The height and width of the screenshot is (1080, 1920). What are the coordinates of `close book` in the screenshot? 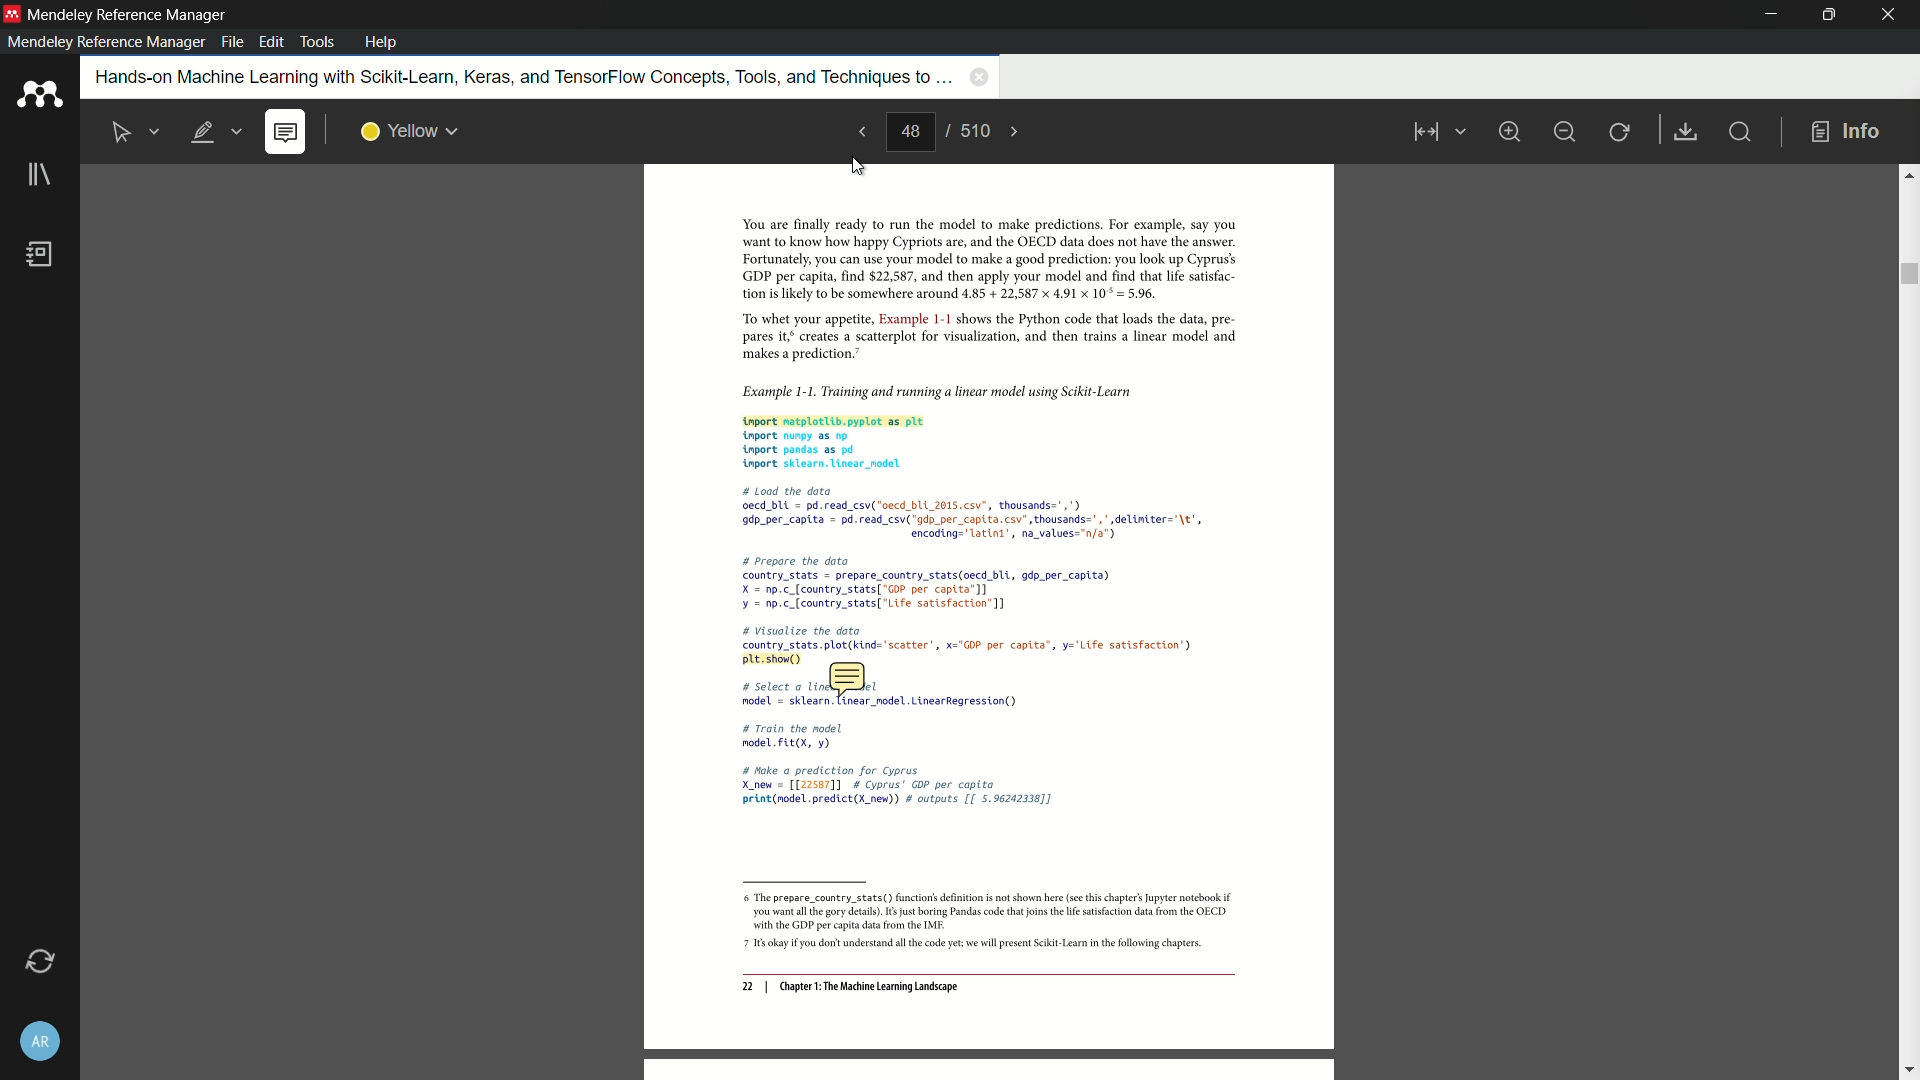 It's located at (979, 76).